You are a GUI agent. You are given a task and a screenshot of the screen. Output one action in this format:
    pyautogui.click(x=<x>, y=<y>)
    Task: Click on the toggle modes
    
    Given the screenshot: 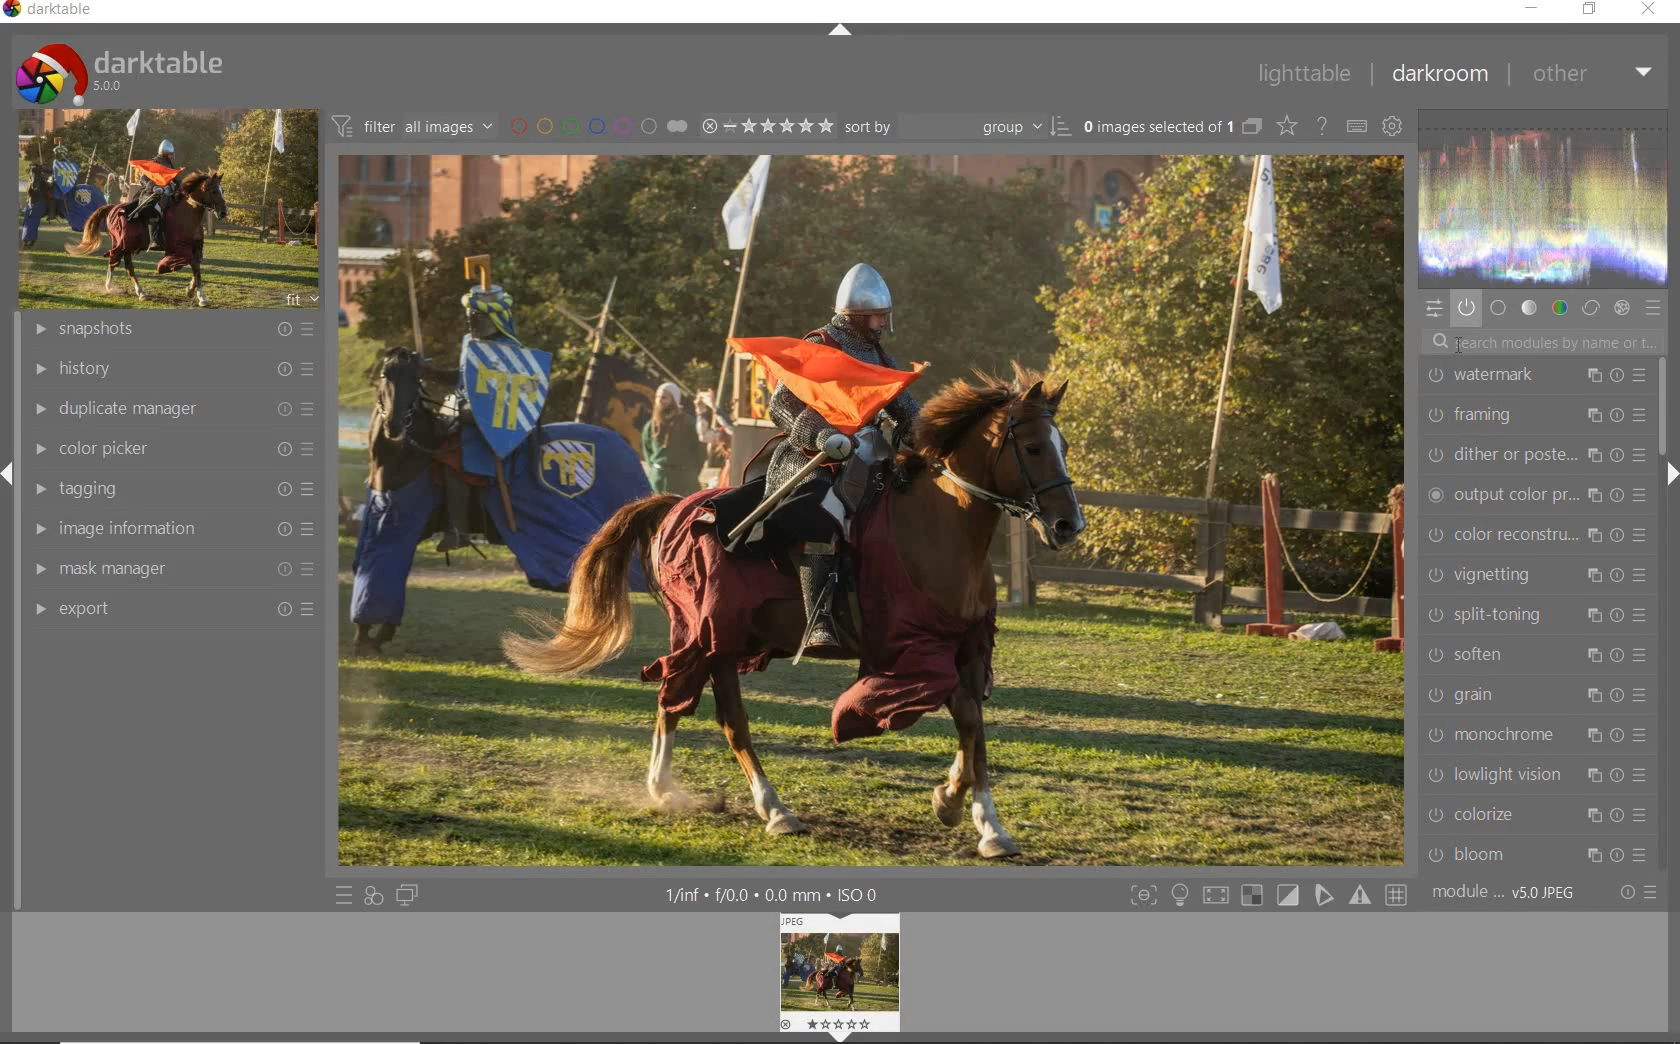 What is the action you would take?
    pyautogui.click(x=1180, y=893)
    